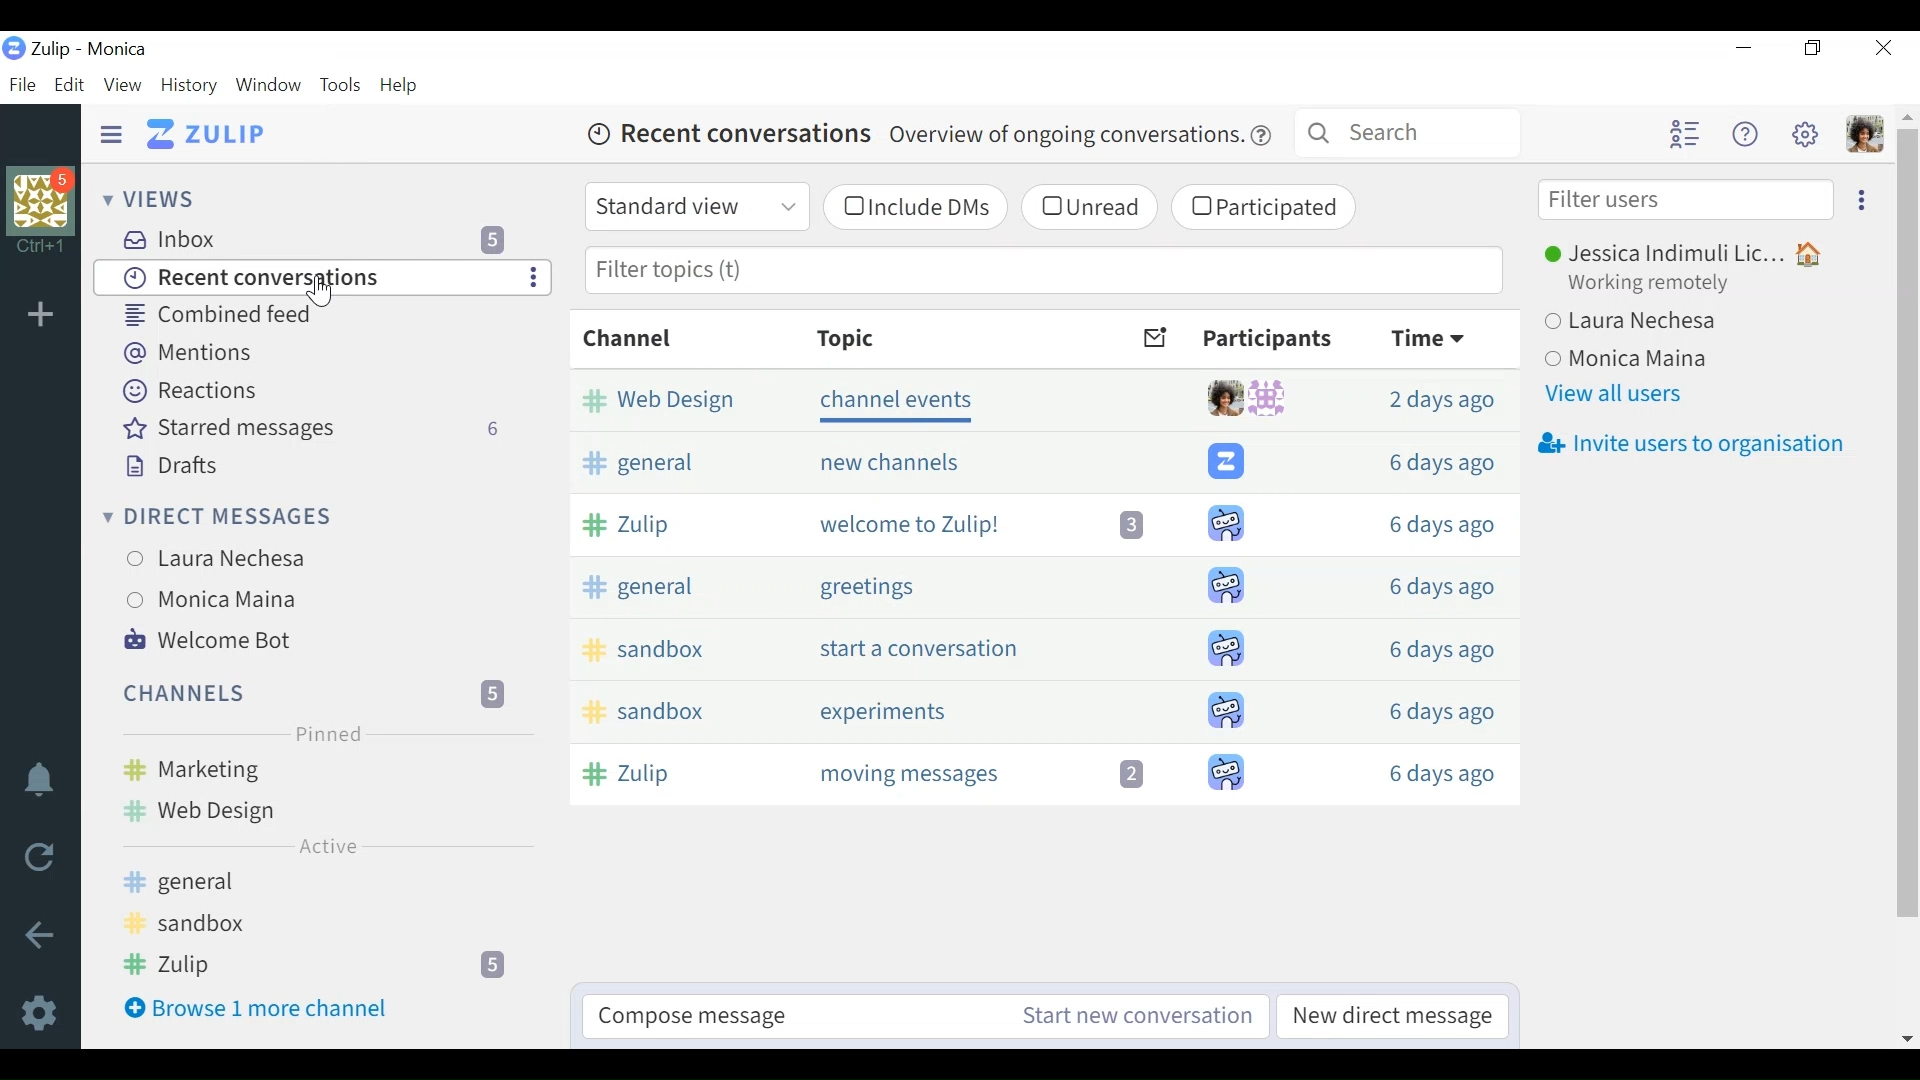  I want to click on Web Design, so click(311, 812).